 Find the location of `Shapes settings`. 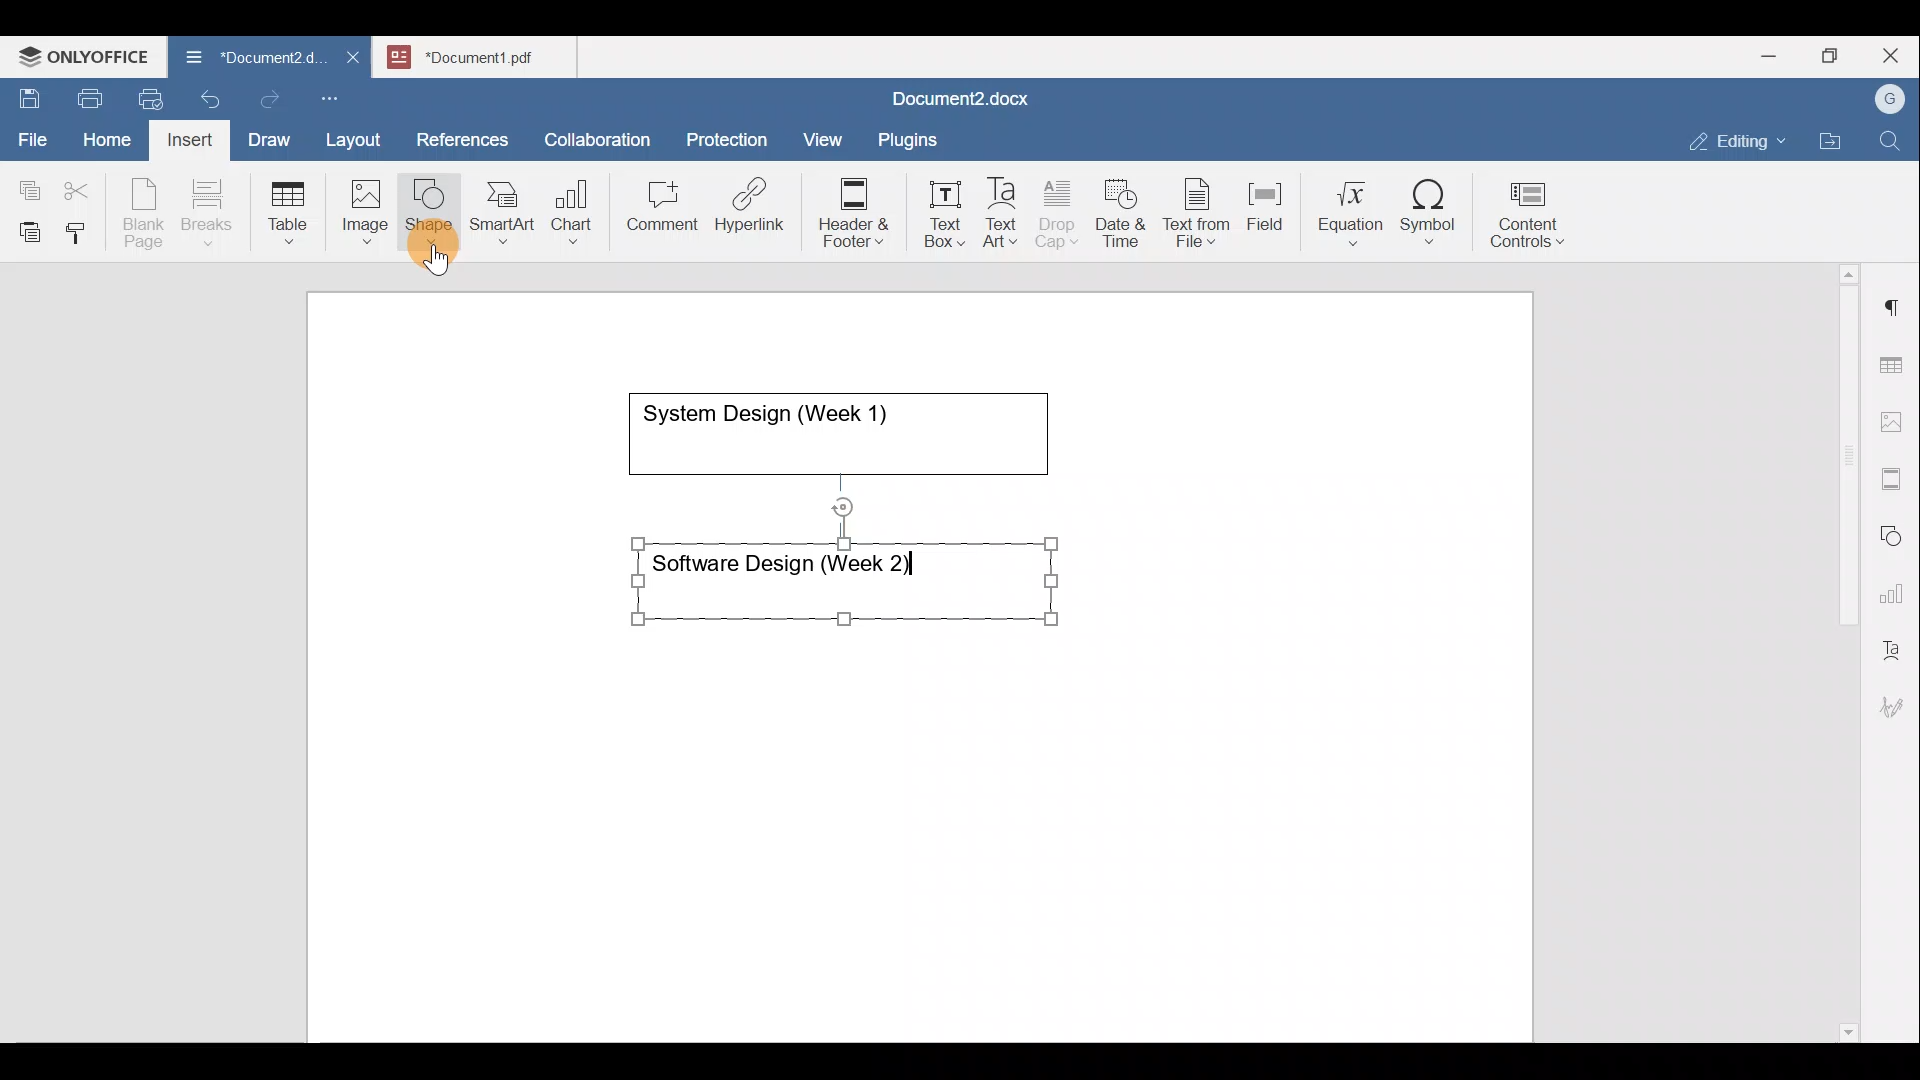

Shapes settings is located at coordinates (1895, 533).